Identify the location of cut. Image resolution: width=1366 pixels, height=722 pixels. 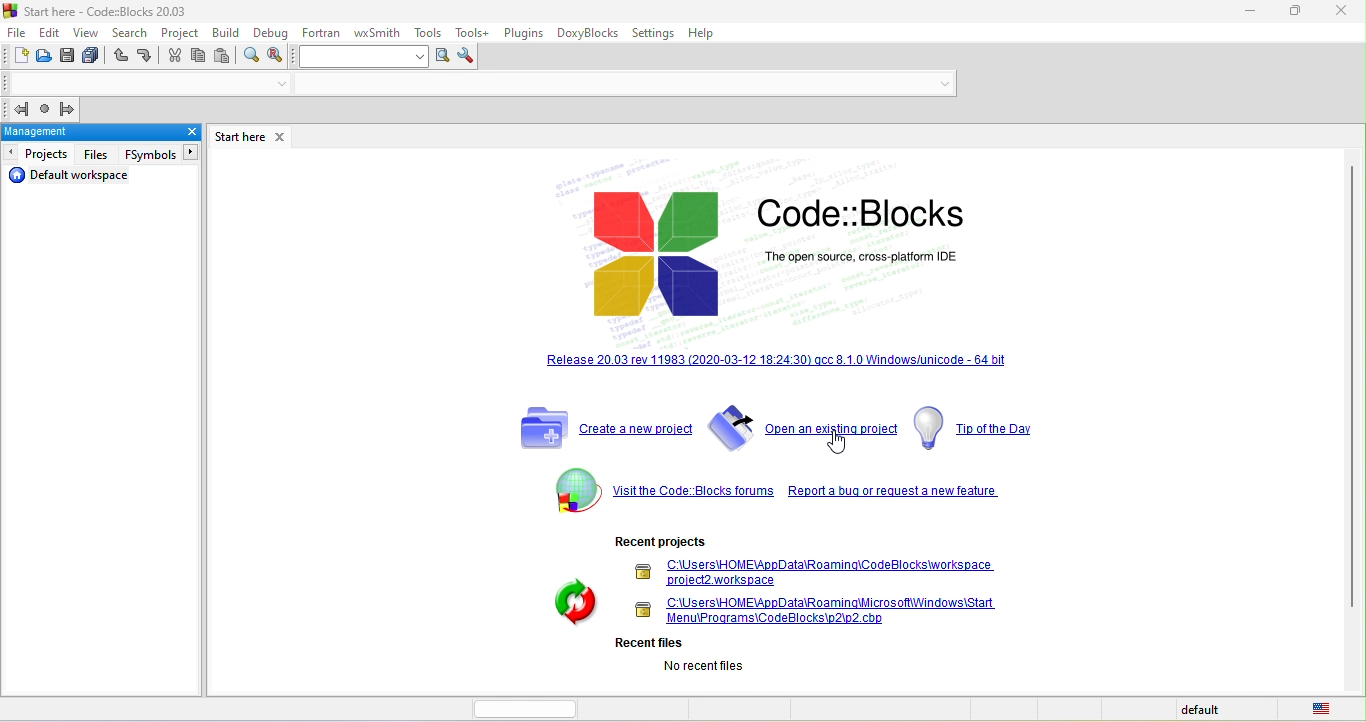
(172, 59).